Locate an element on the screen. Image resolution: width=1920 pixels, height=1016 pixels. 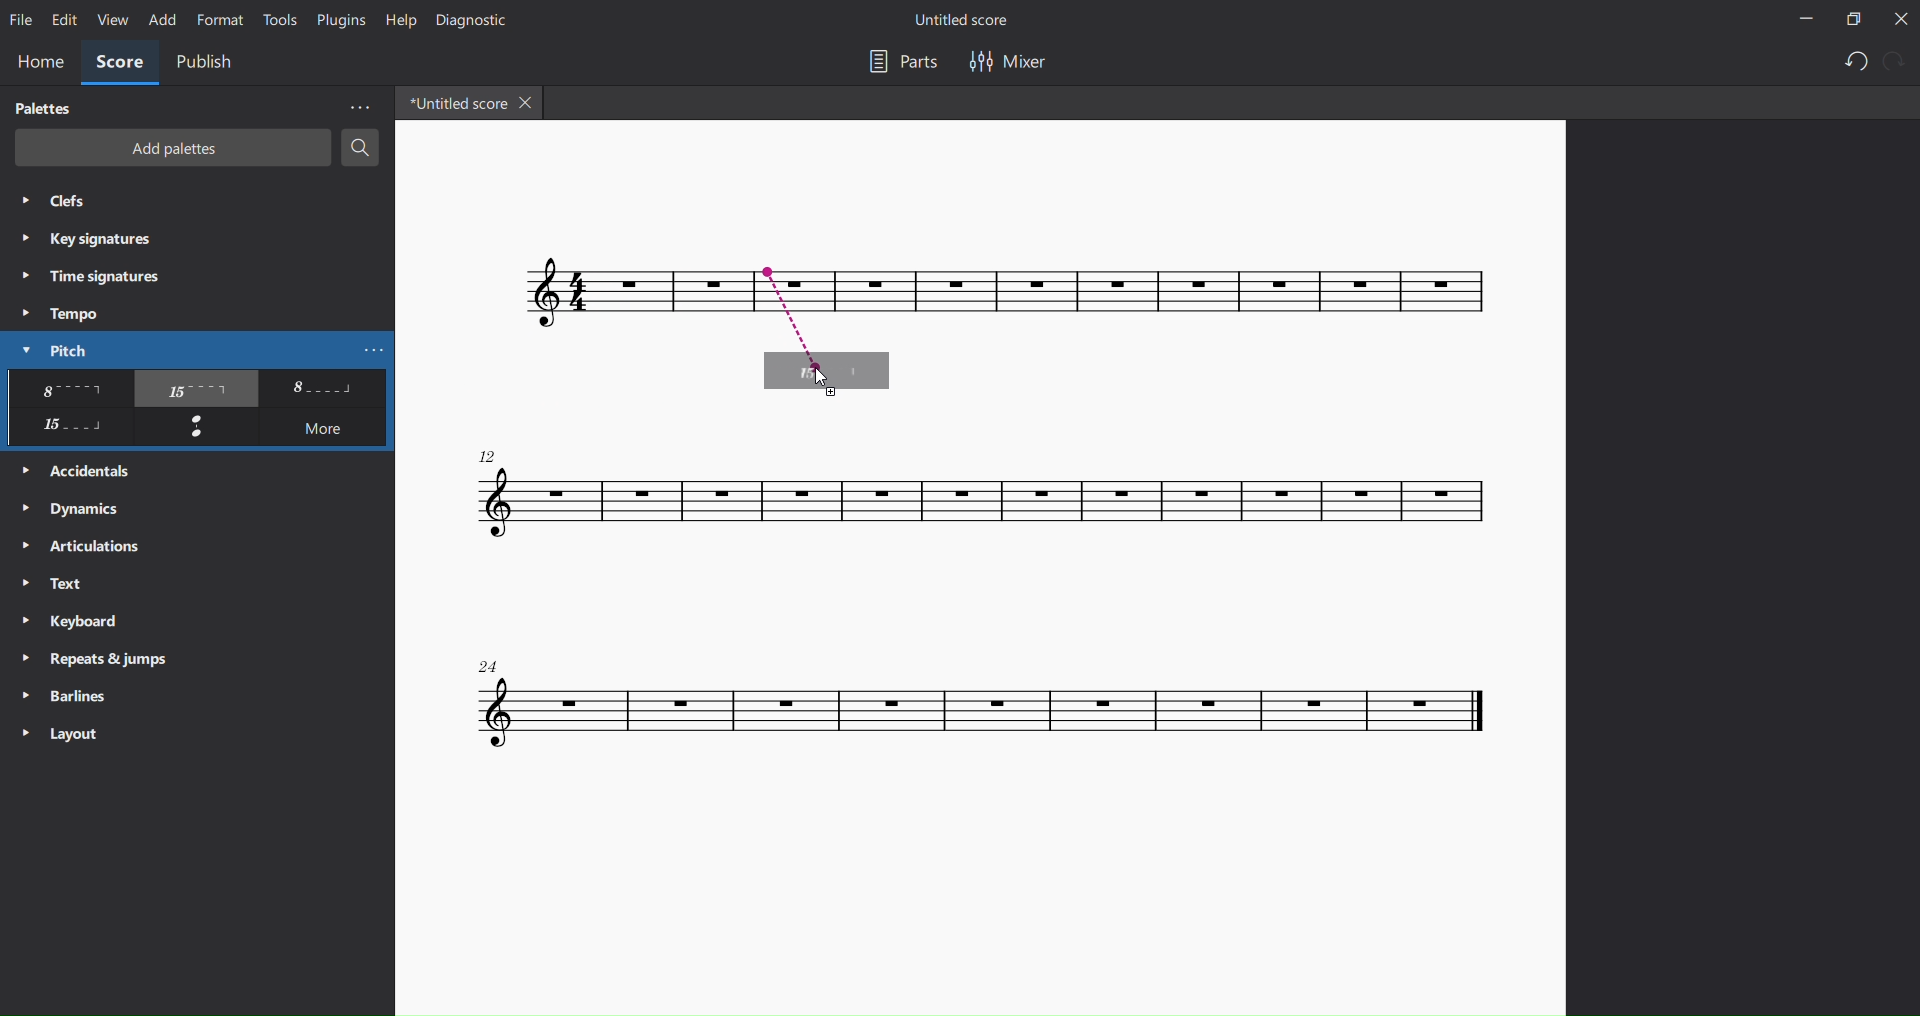
score is located at coordinates (968, 504).